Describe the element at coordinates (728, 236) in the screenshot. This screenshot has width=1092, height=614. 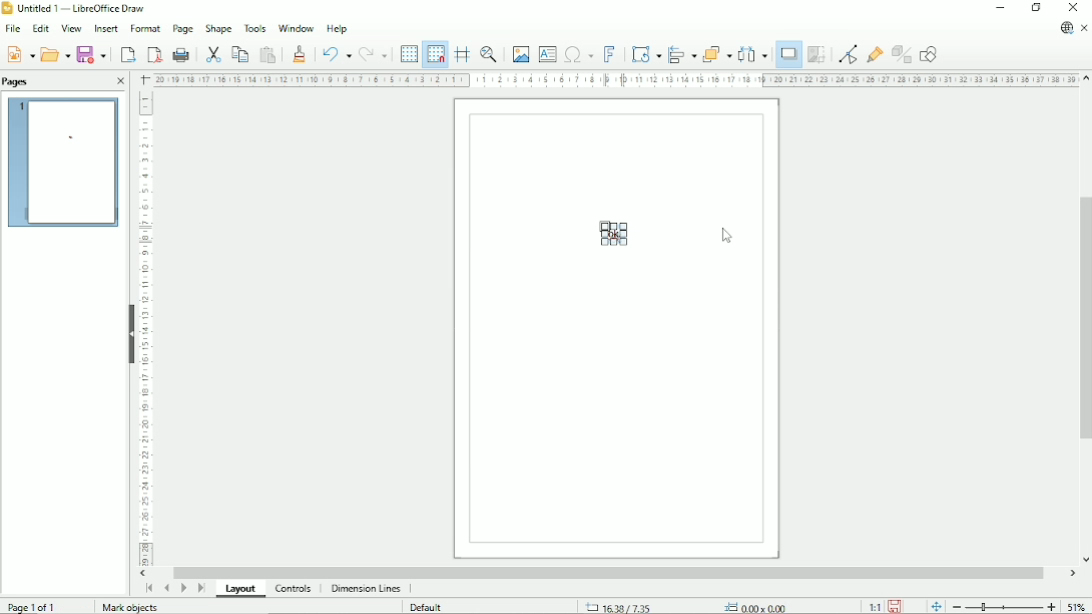
I see `Cursor` at that location.